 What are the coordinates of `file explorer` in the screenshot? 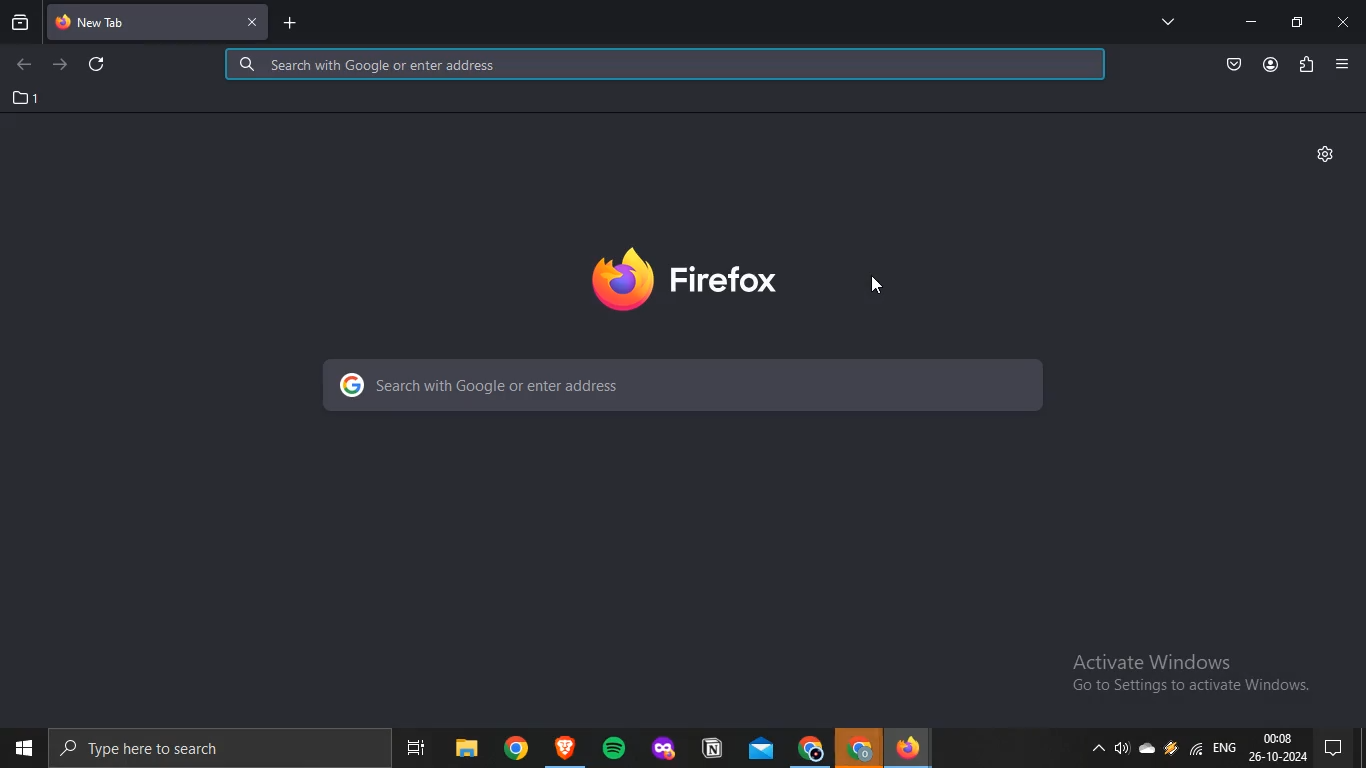 It's located at (464, 744).